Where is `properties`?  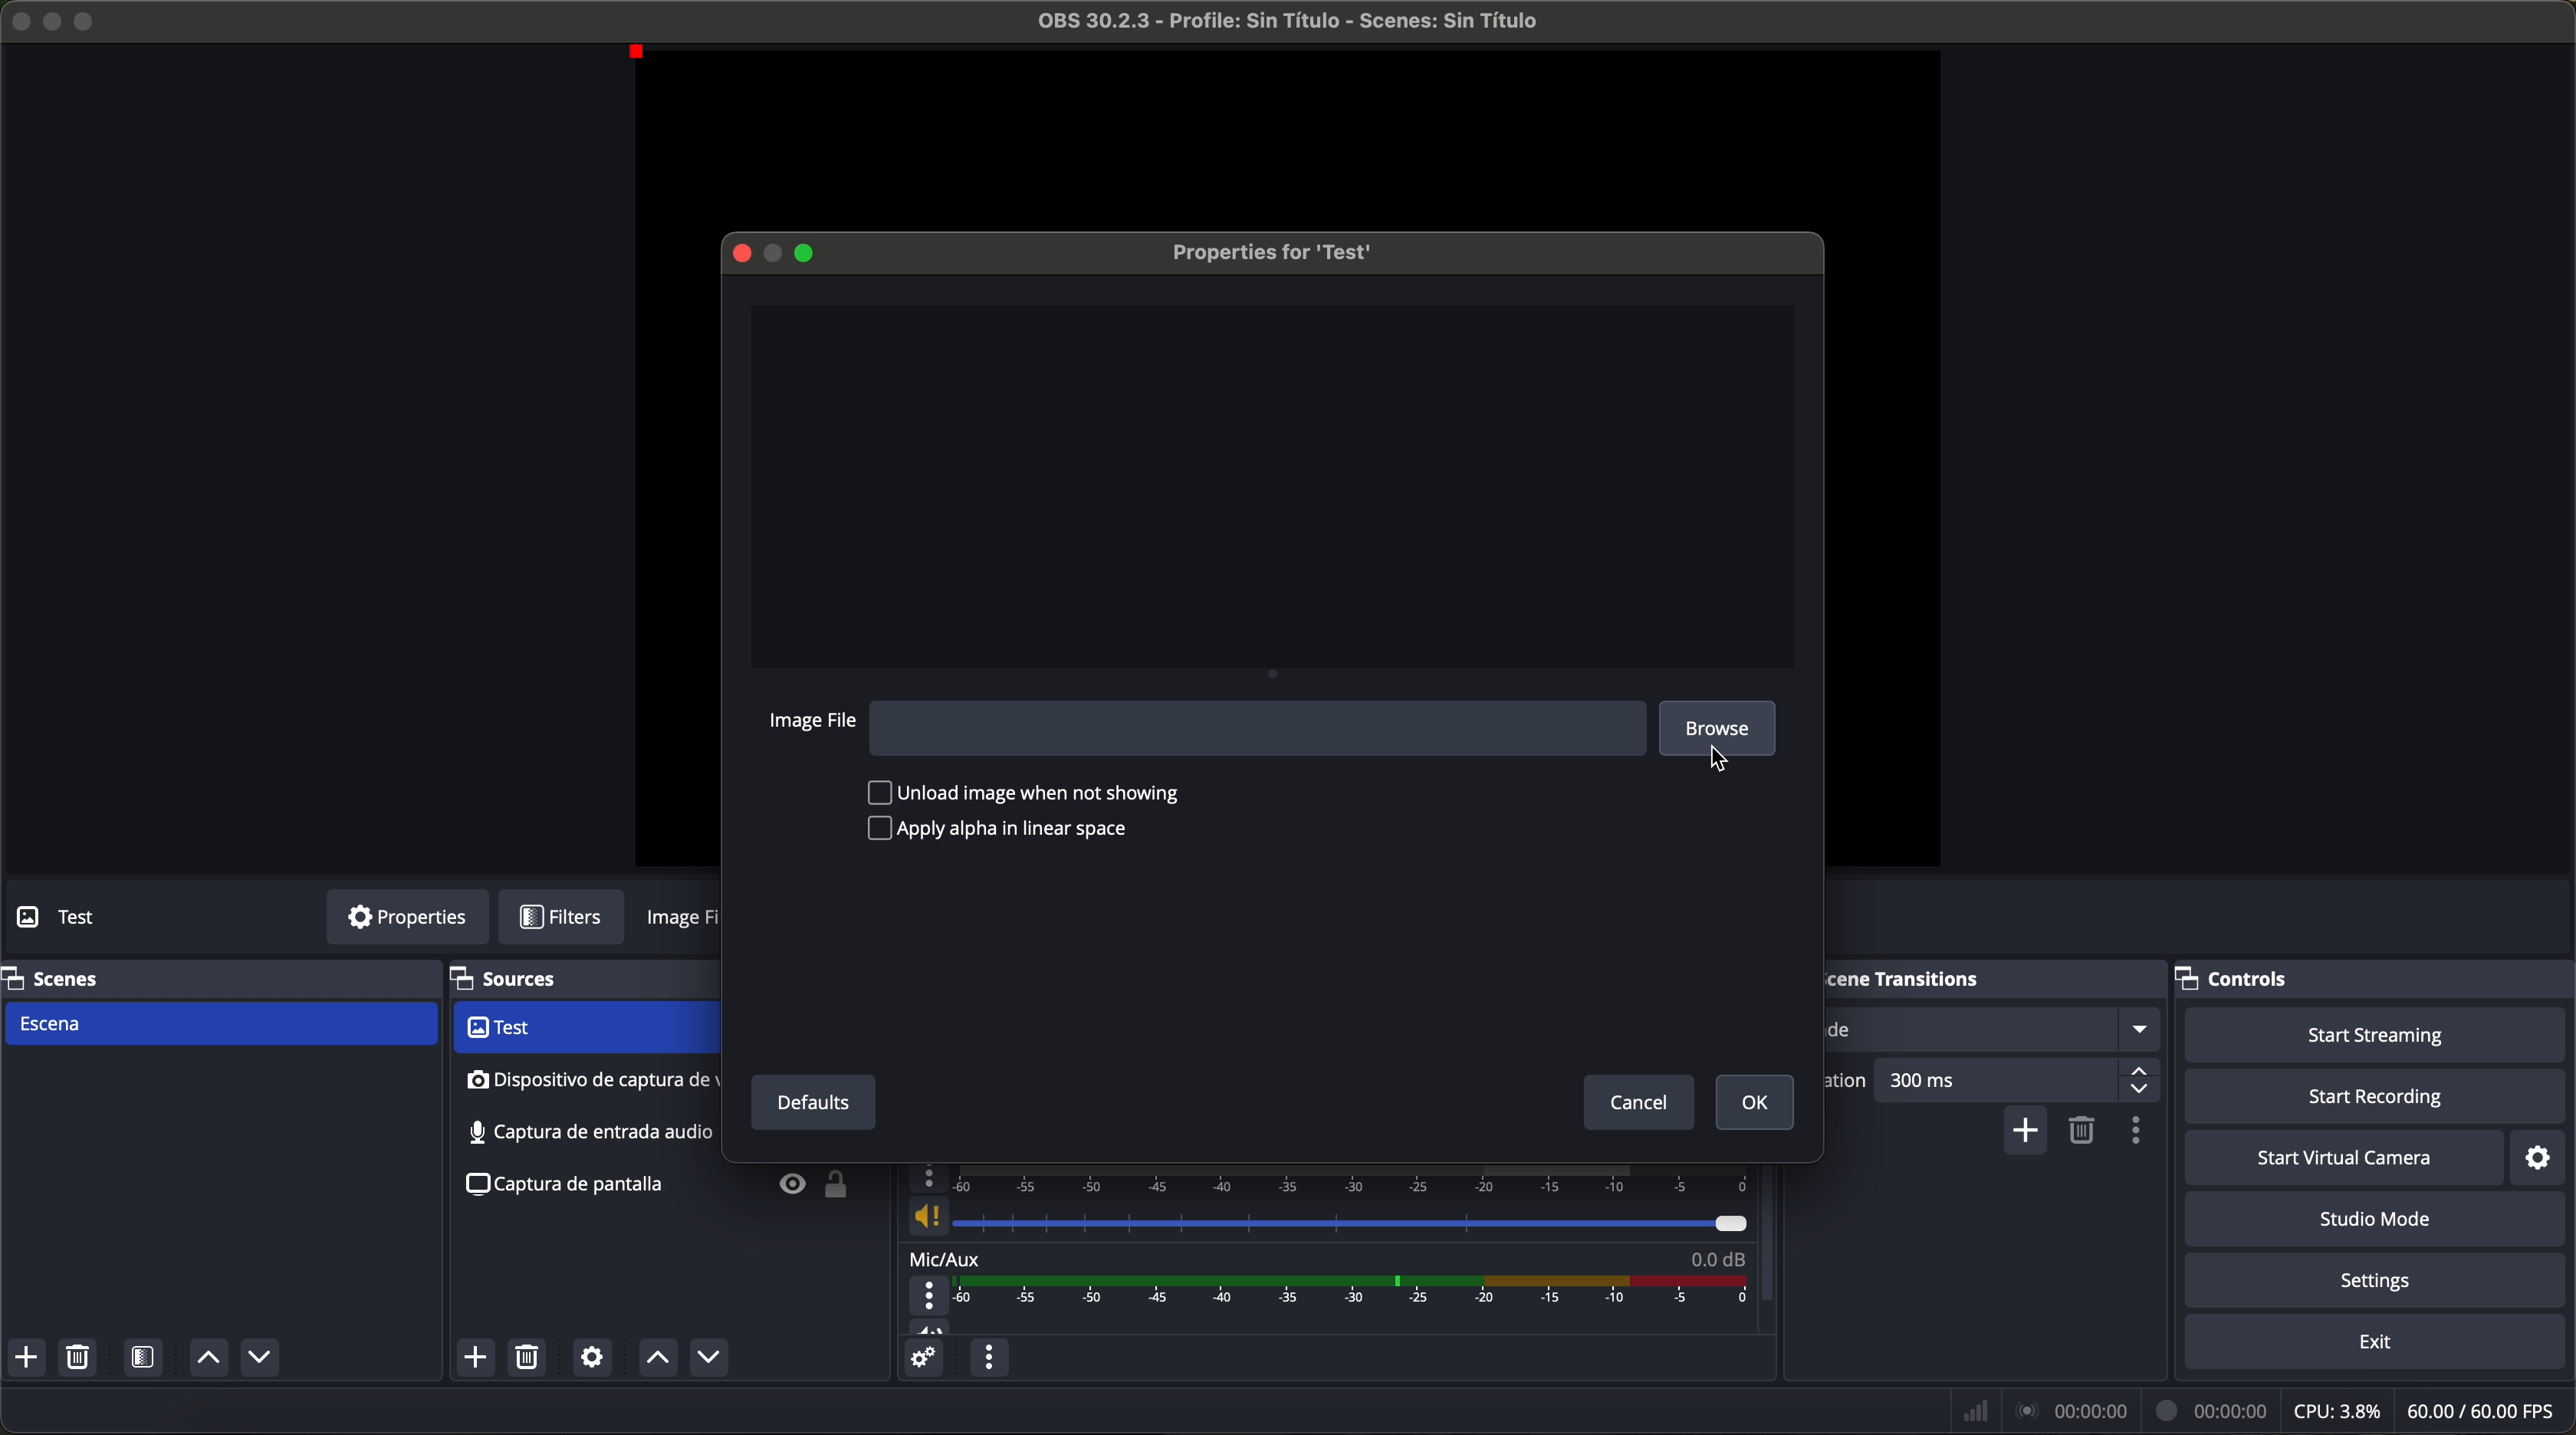
properties is located at coordinates (407, 918).